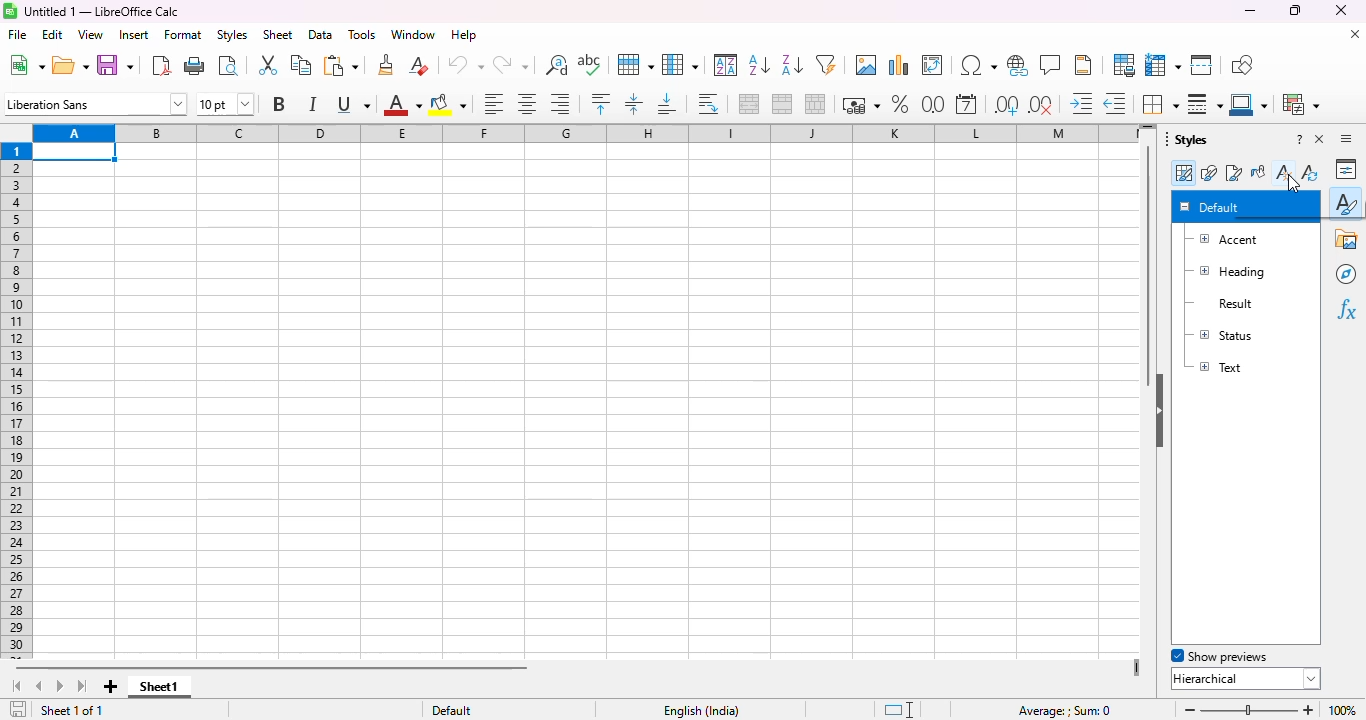 The image size is (1366, 720). What do you see at coordinates (1202, 65) in the screenshot?
I see `split window` at bounding box center [1202, 65].